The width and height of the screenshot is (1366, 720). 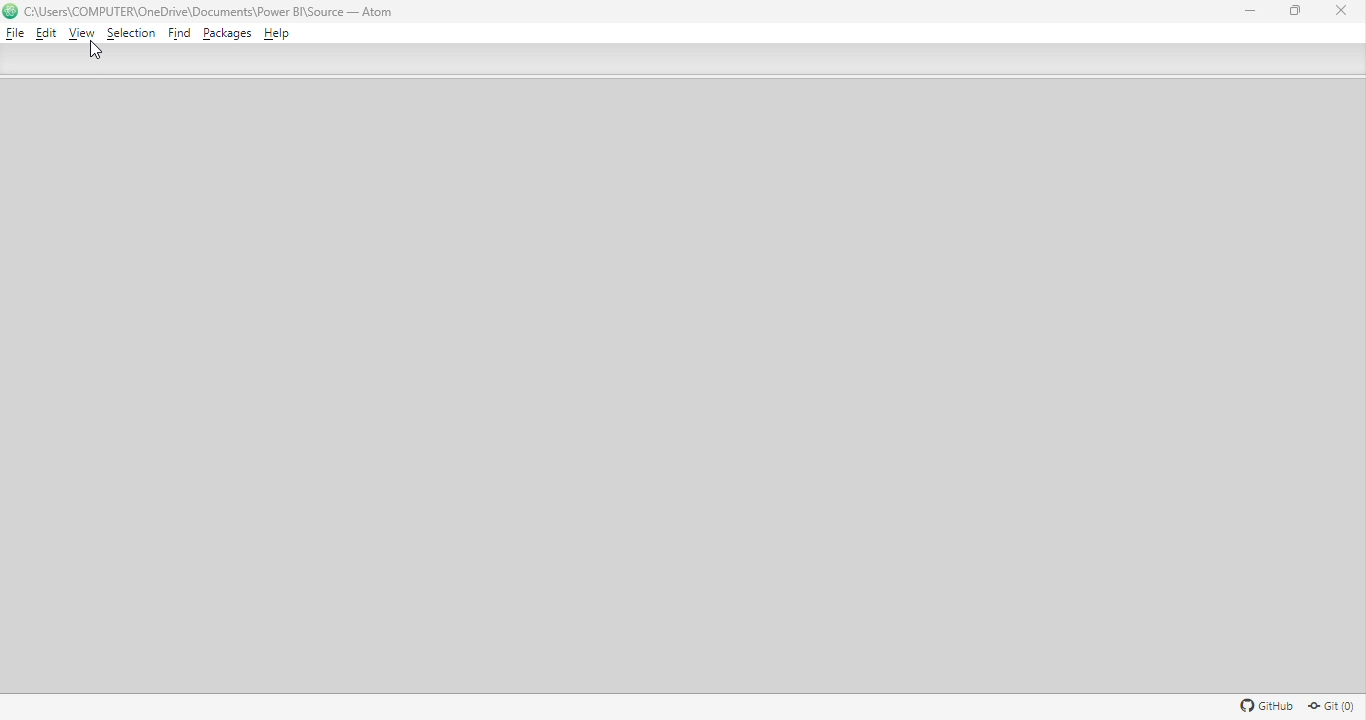 What do you see at coordinates (94, 52) in the screenshot?
I see `Cursor` at bounding box center [94, 52].